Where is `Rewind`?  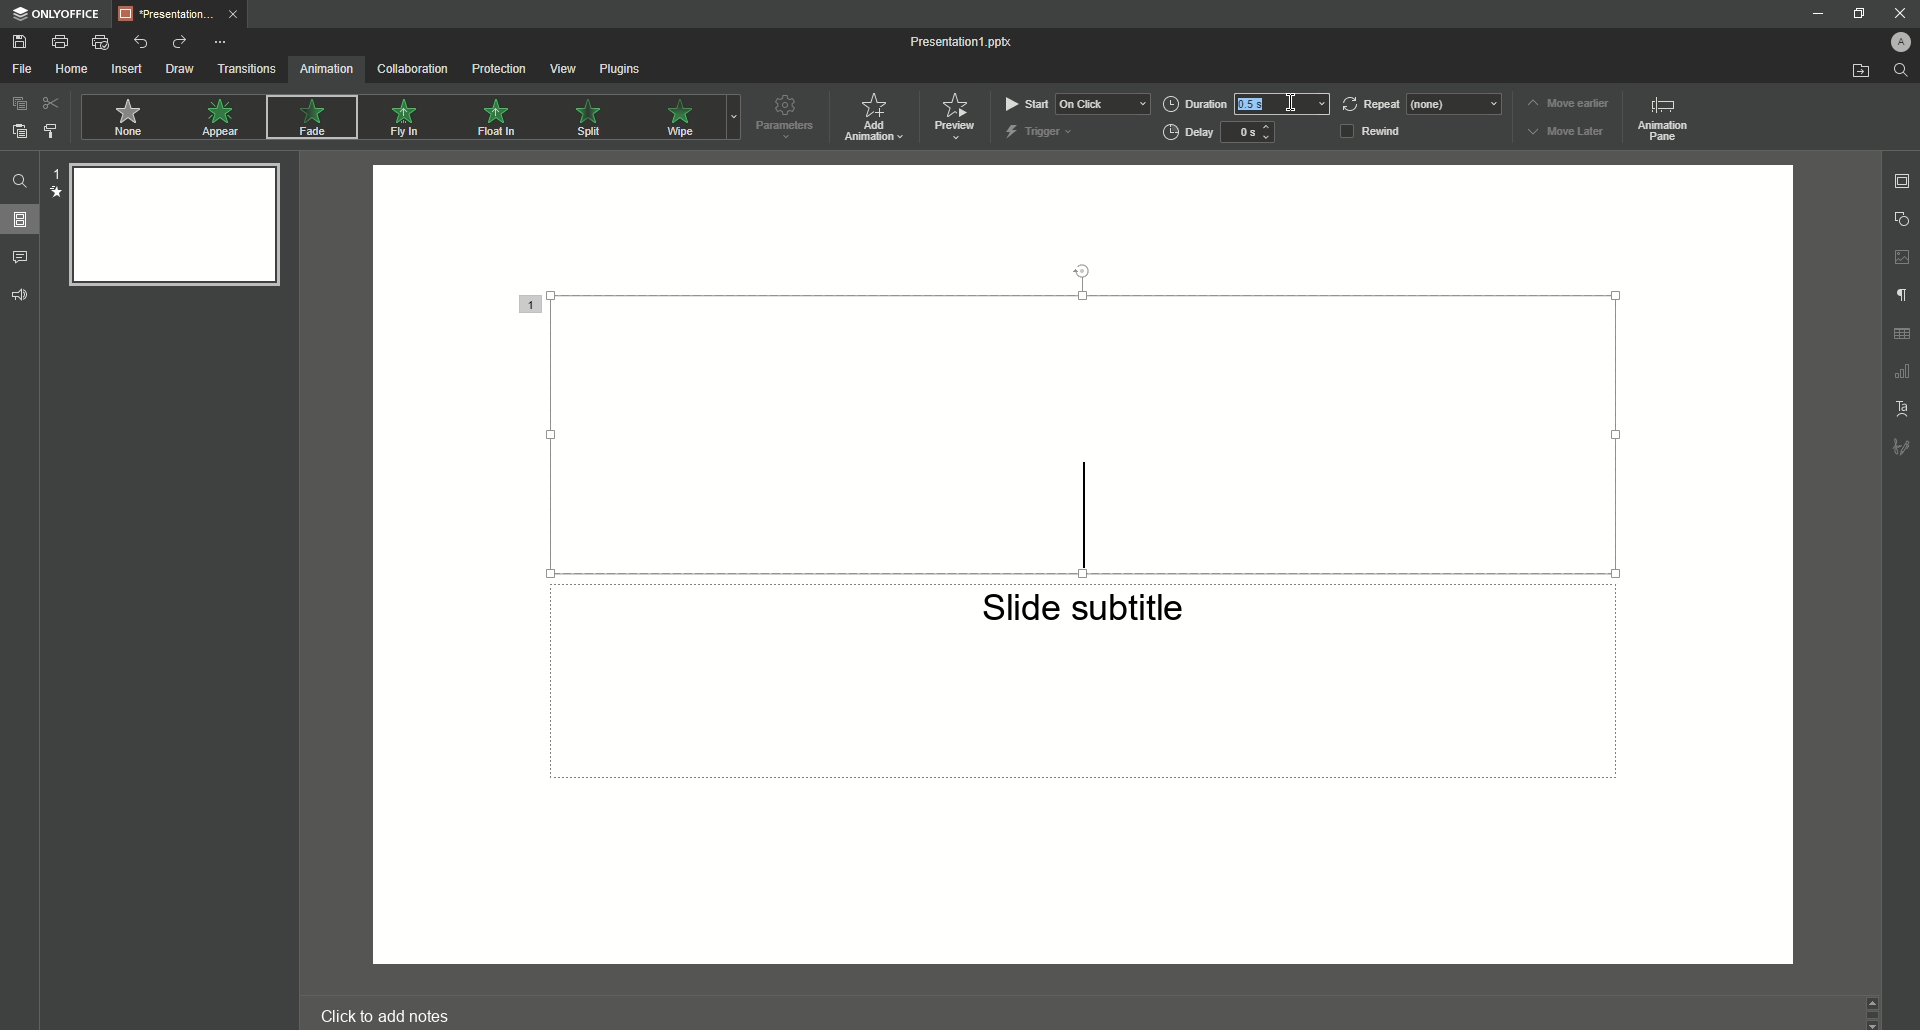 Rewind is located at coordinates (1378, 132).